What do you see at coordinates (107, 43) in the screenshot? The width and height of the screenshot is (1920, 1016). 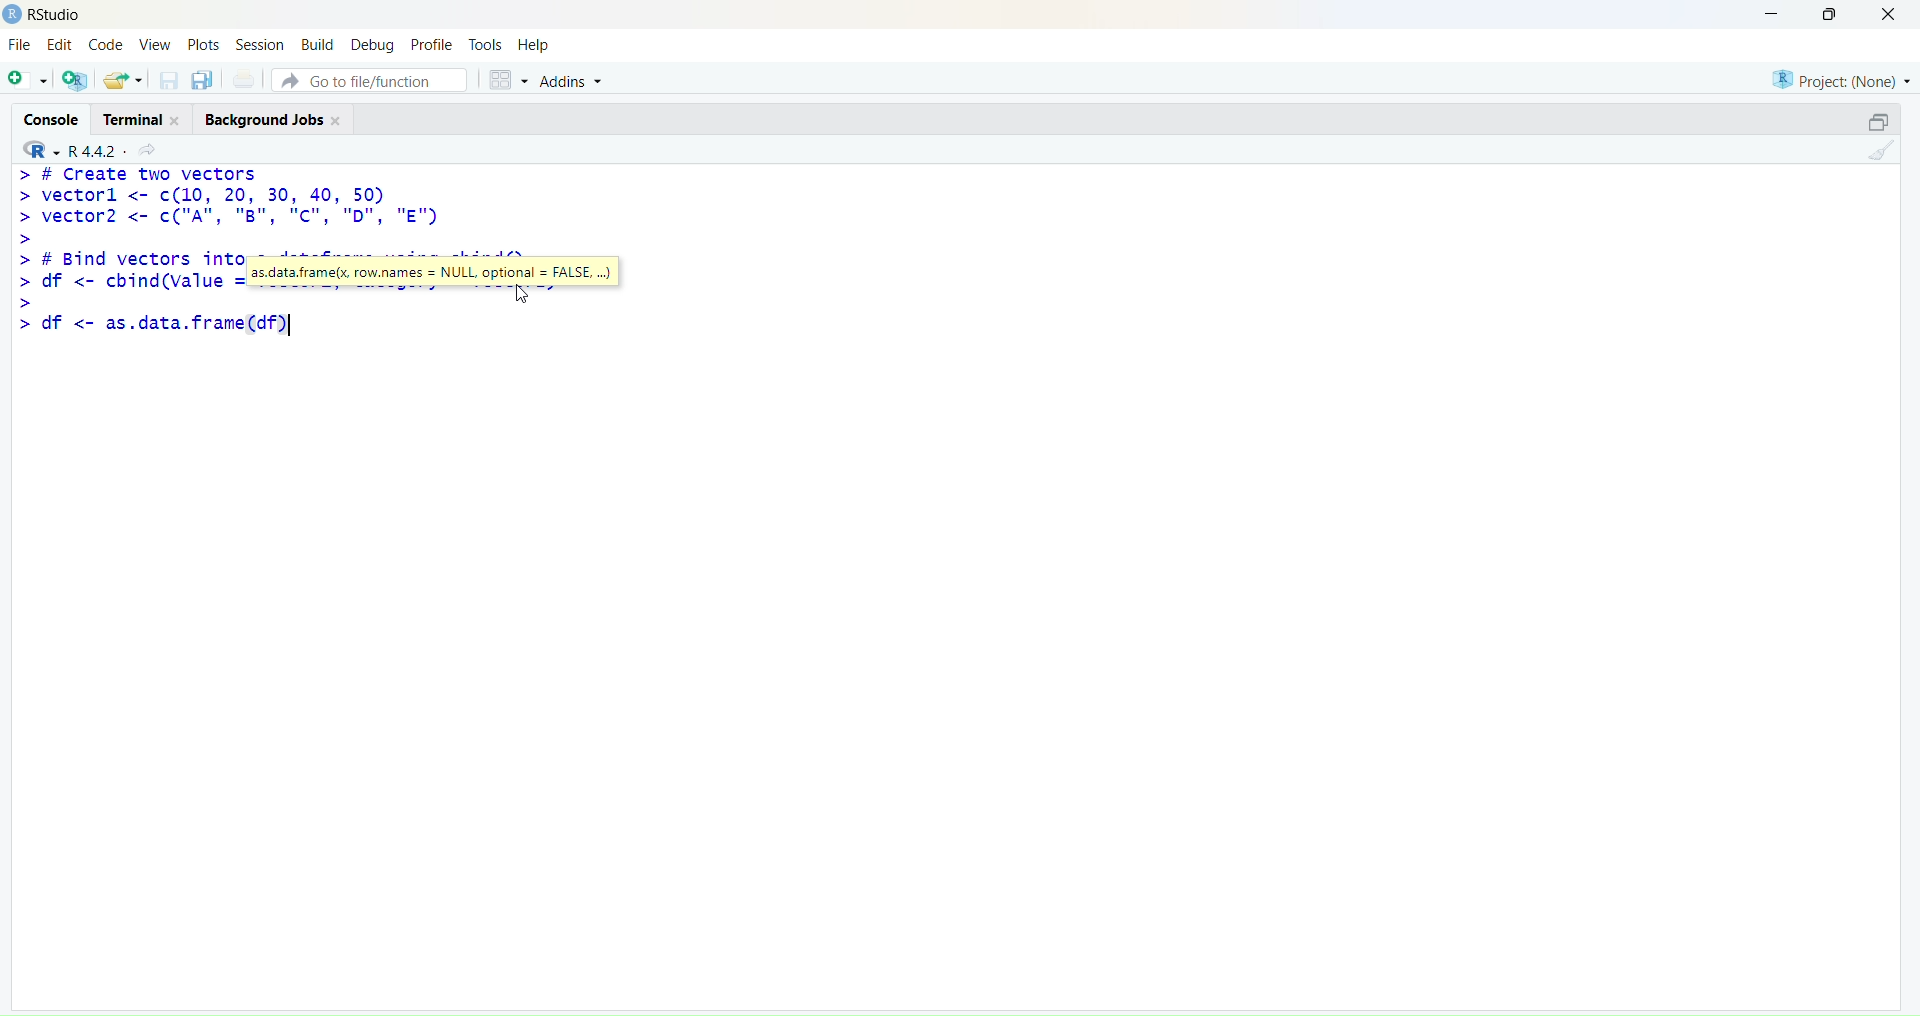 I see `Code` at bounding box center [107, 43].